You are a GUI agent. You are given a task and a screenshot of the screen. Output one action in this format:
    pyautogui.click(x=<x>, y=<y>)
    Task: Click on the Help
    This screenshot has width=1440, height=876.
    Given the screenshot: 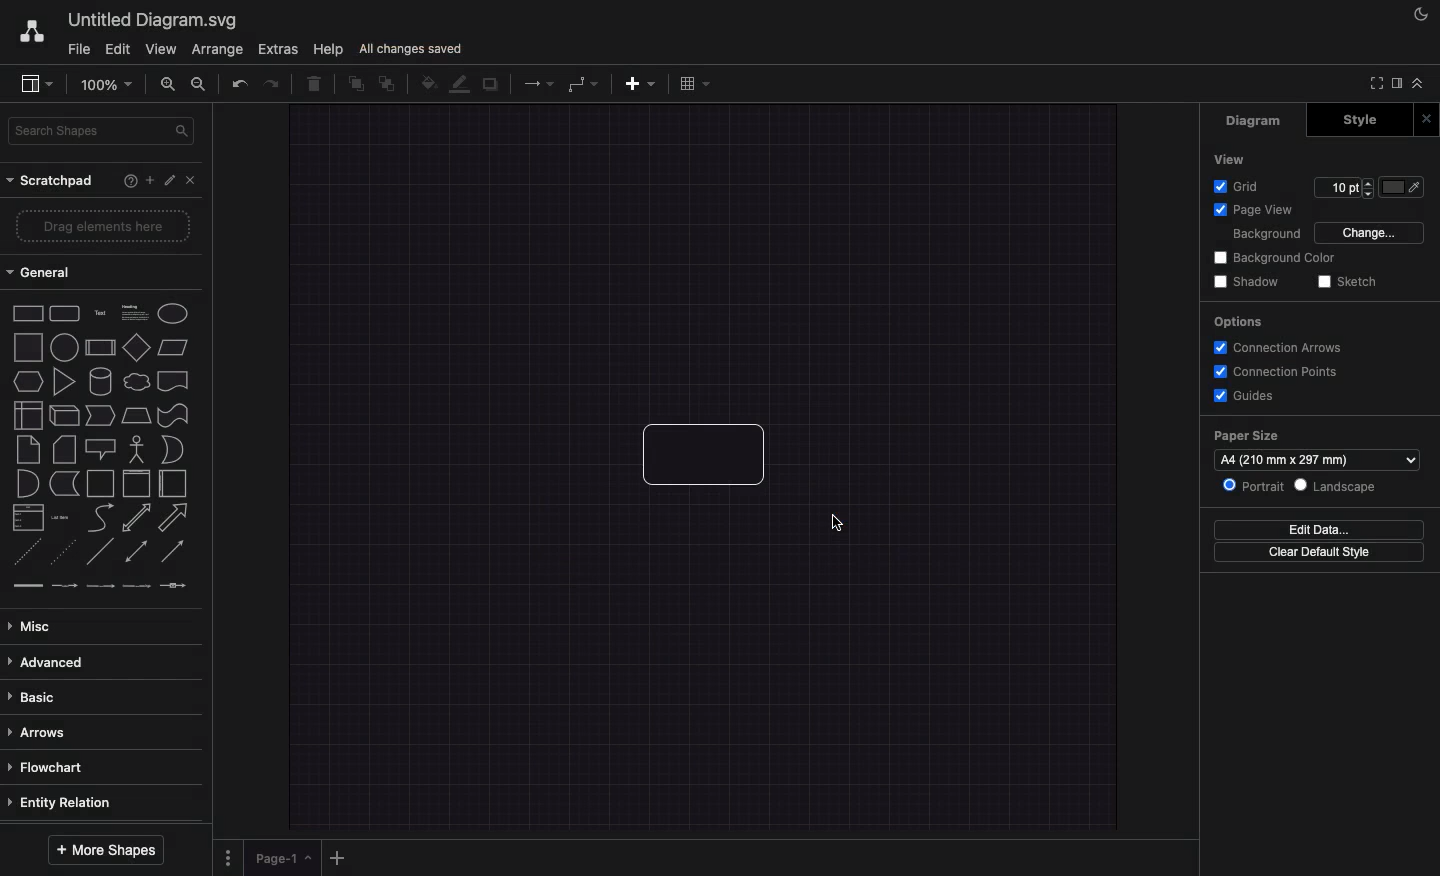 What is the action you would take?
    pyautogui.click(x=330, y=50)
    